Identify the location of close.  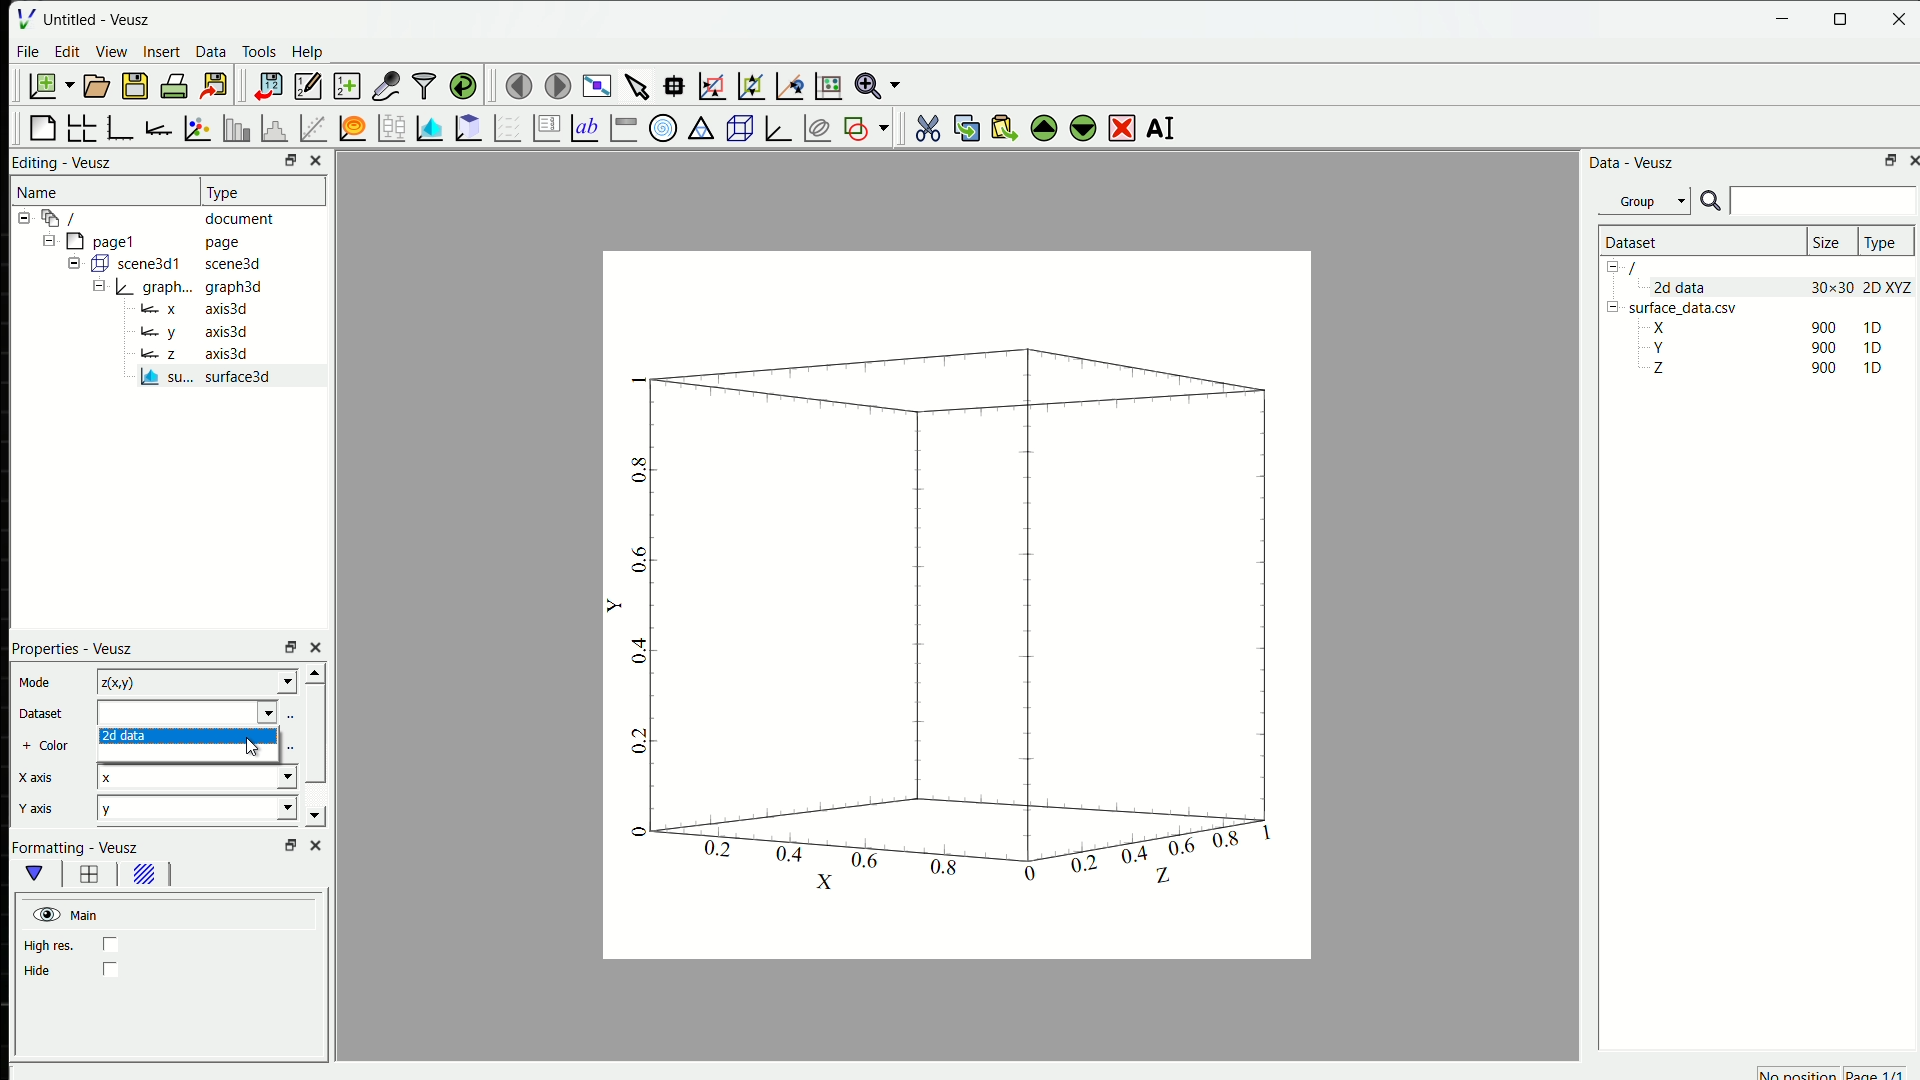
(317, 160).